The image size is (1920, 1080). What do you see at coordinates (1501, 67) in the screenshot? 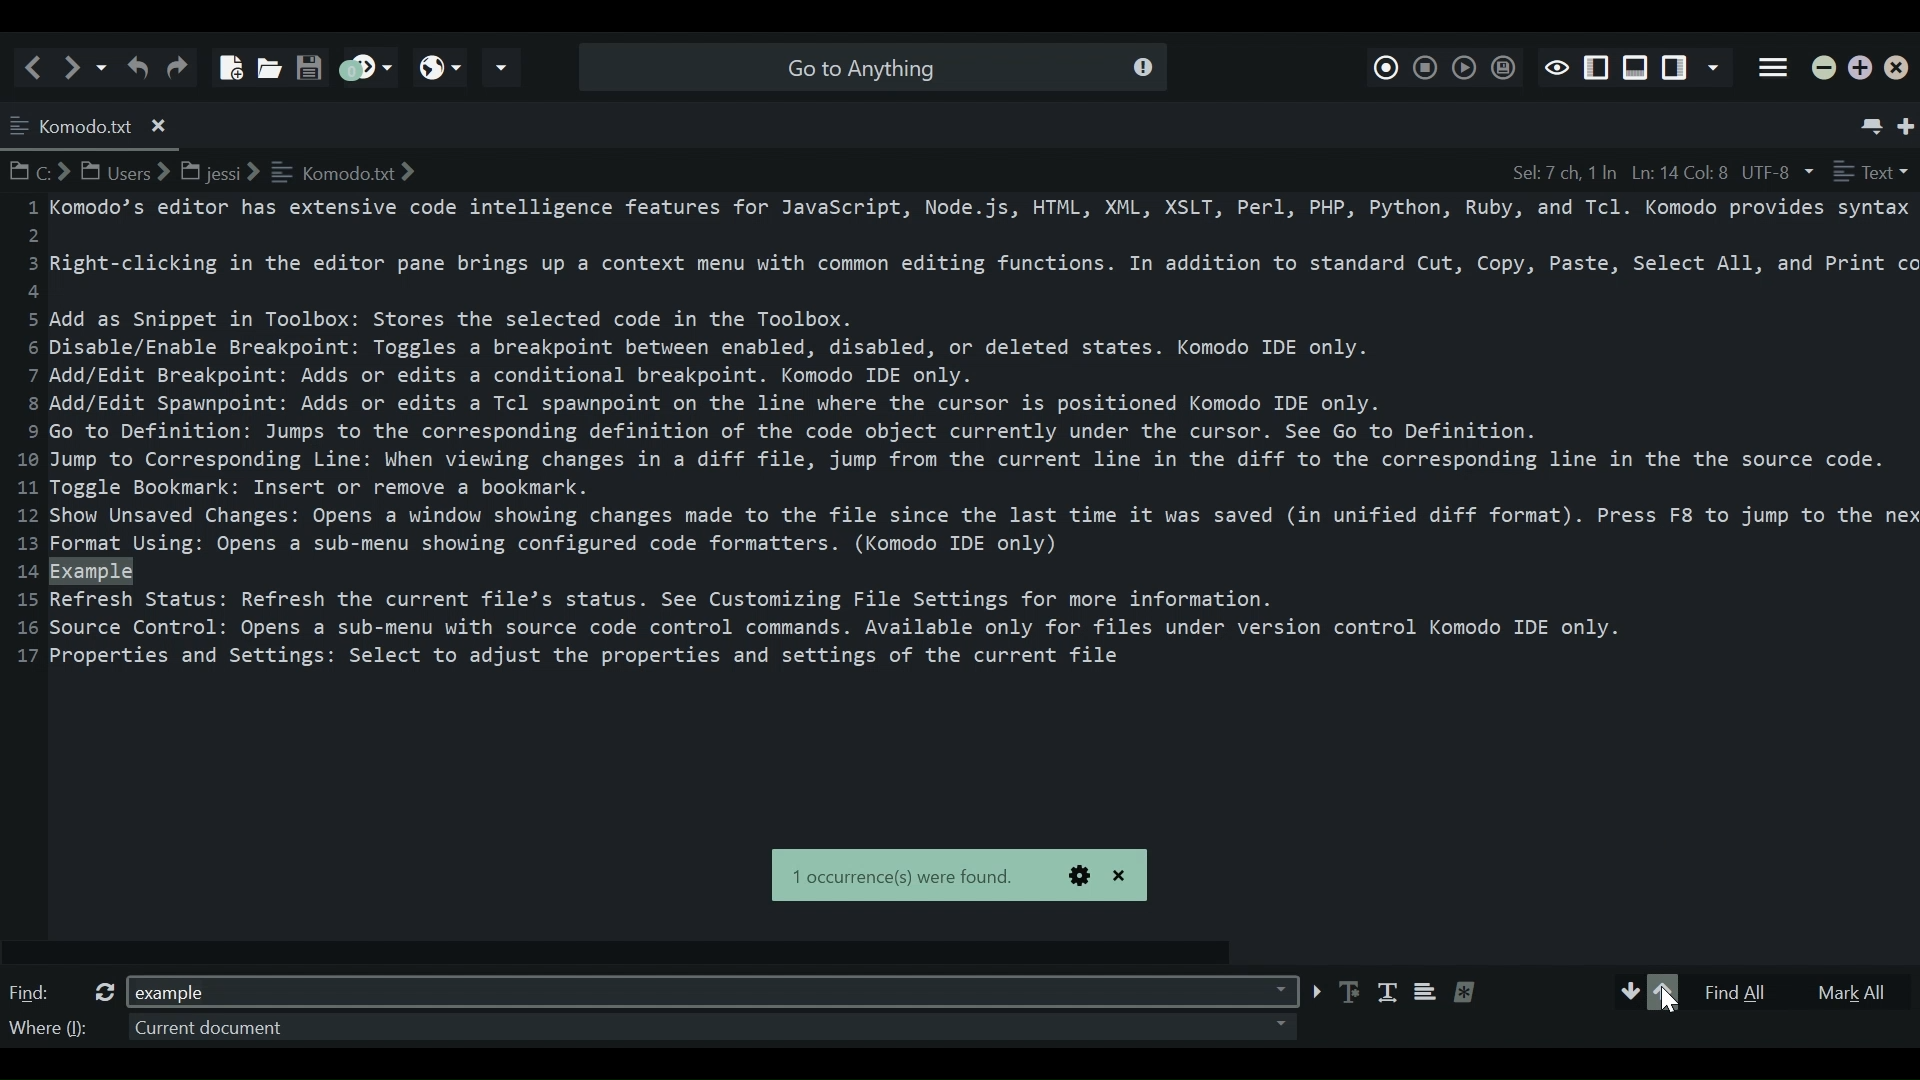
I see `Save Macro to Toolbox as Superscript` at bounding box center [1501, 67].